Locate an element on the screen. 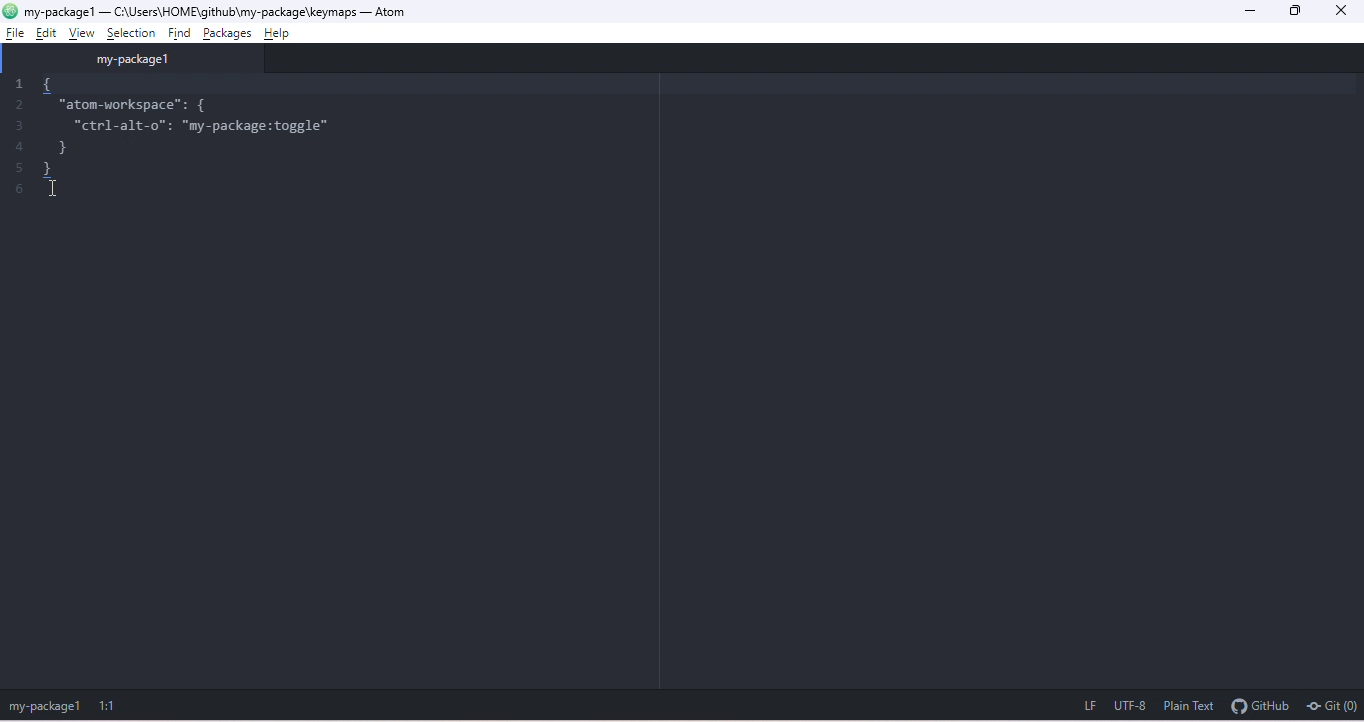 The height and width of the screenshot is (722, 1364). my package1 is located at coordinates (143, 59).